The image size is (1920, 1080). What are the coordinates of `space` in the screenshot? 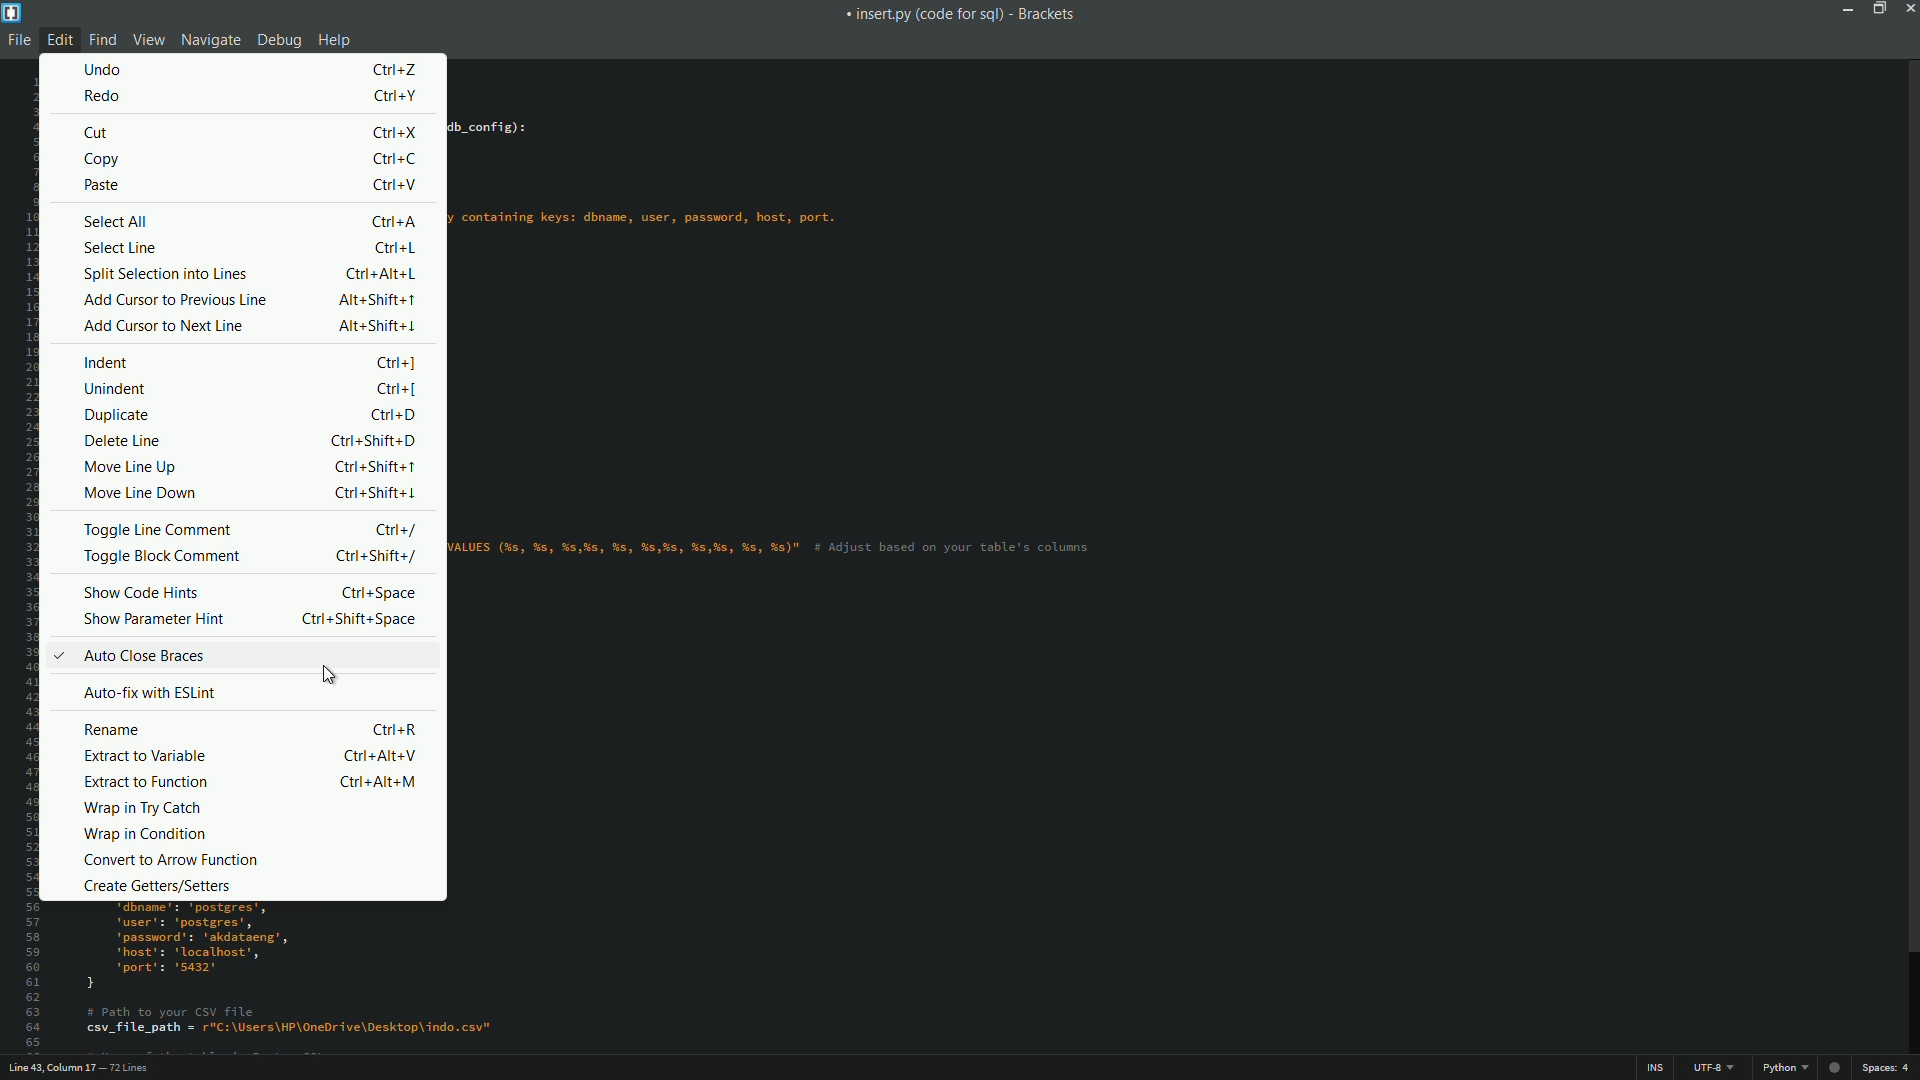 It's located at (1884, 1068).